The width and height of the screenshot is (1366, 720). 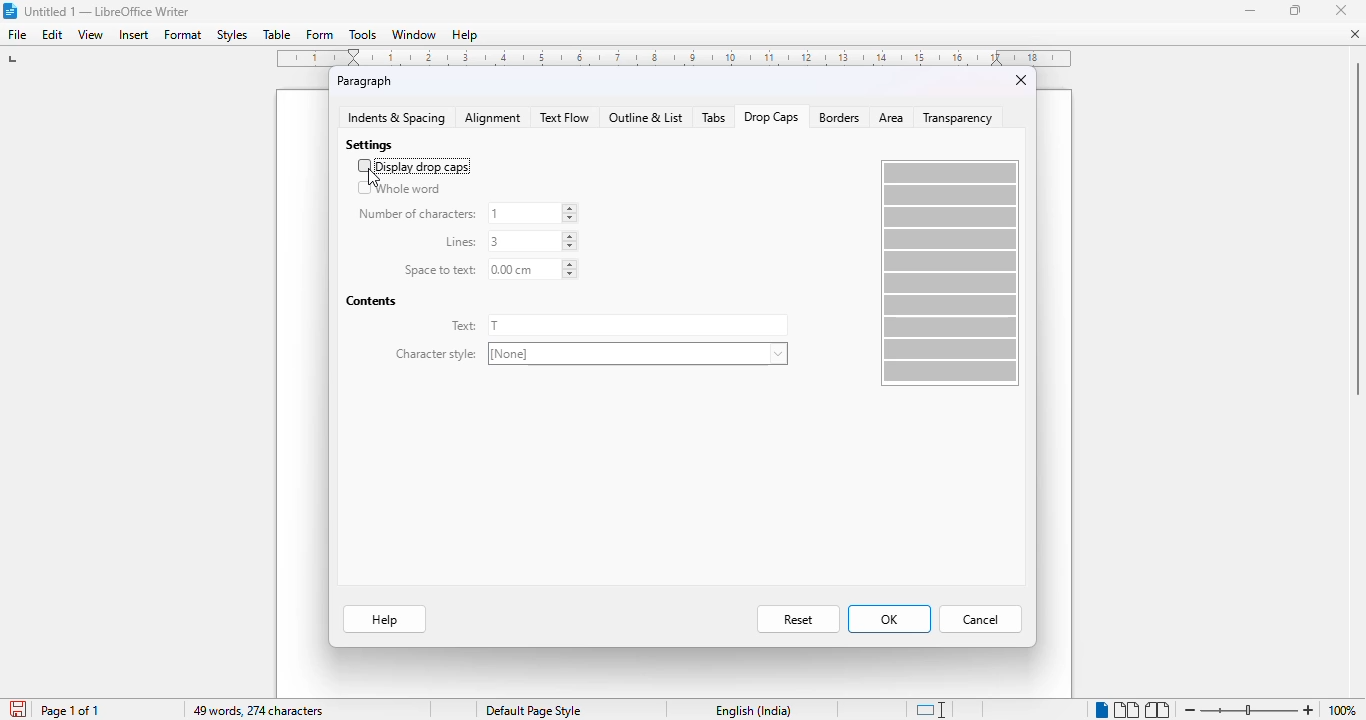 I want to click on settings, so click(x=371, y=145).